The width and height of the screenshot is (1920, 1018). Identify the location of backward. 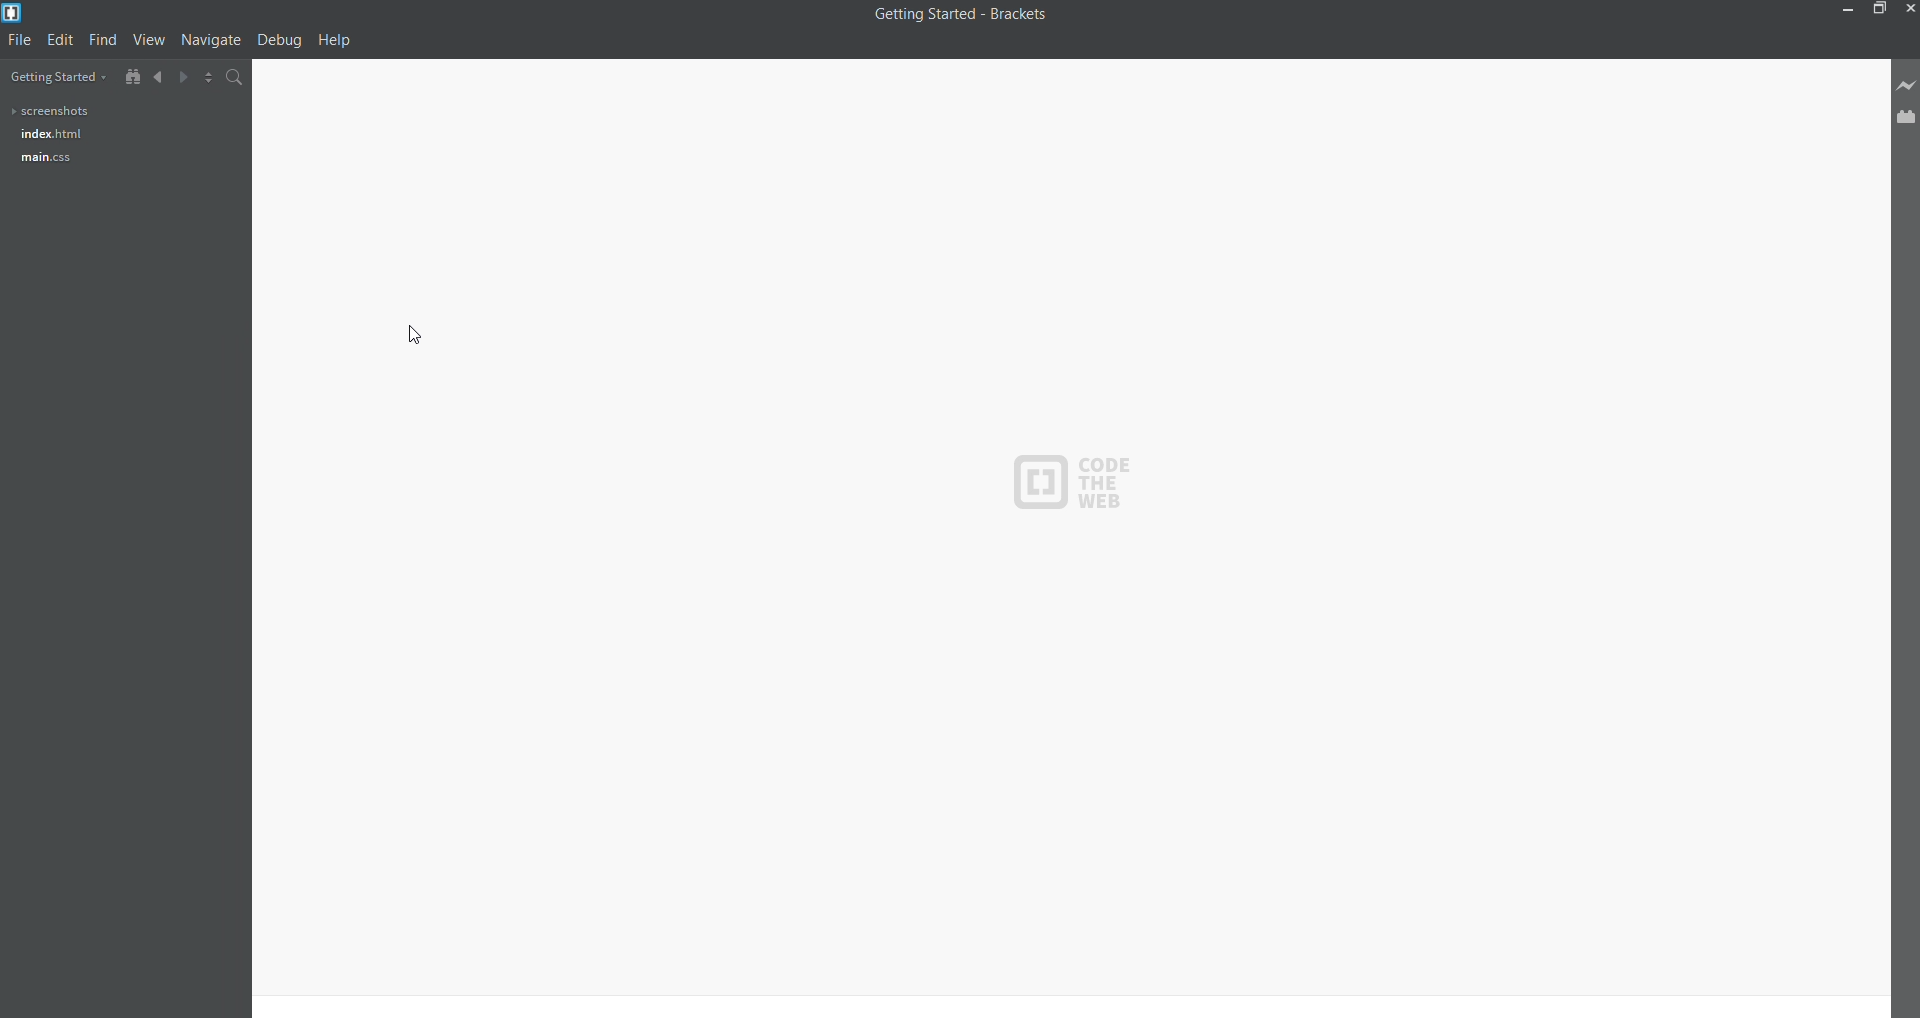
(151, 76).